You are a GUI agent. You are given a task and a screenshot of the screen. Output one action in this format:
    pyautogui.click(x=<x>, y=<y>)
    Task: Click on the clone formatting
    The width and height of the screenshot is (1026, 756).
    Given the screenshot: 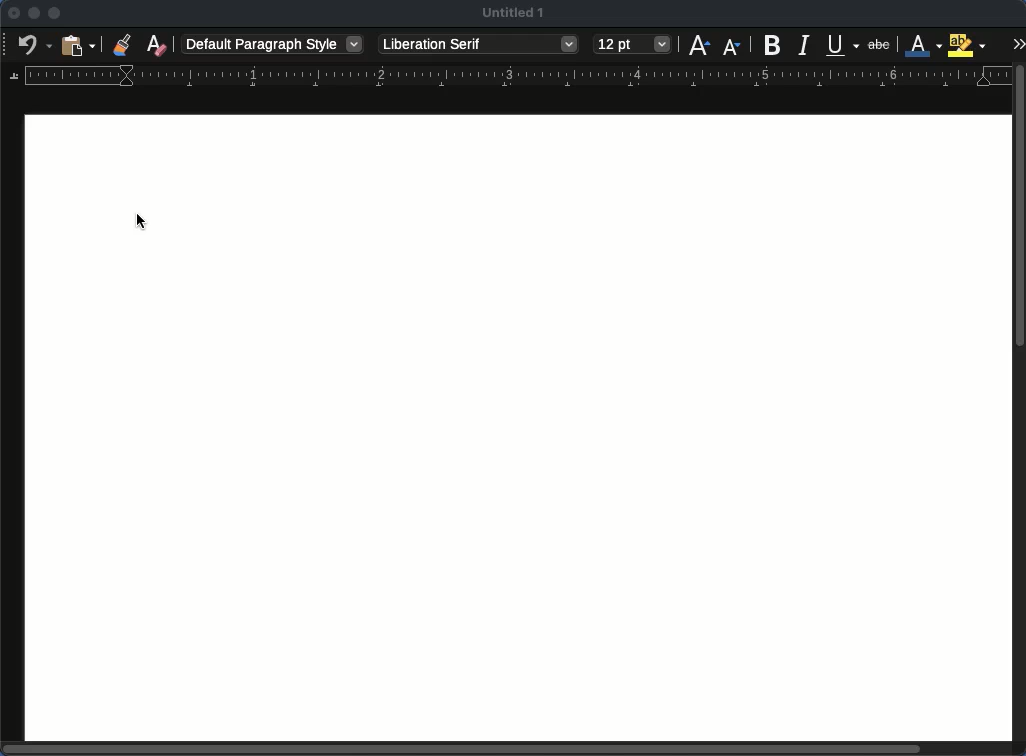 What is the action you would take?
    pyautogui.click(x=122, y=44)
    